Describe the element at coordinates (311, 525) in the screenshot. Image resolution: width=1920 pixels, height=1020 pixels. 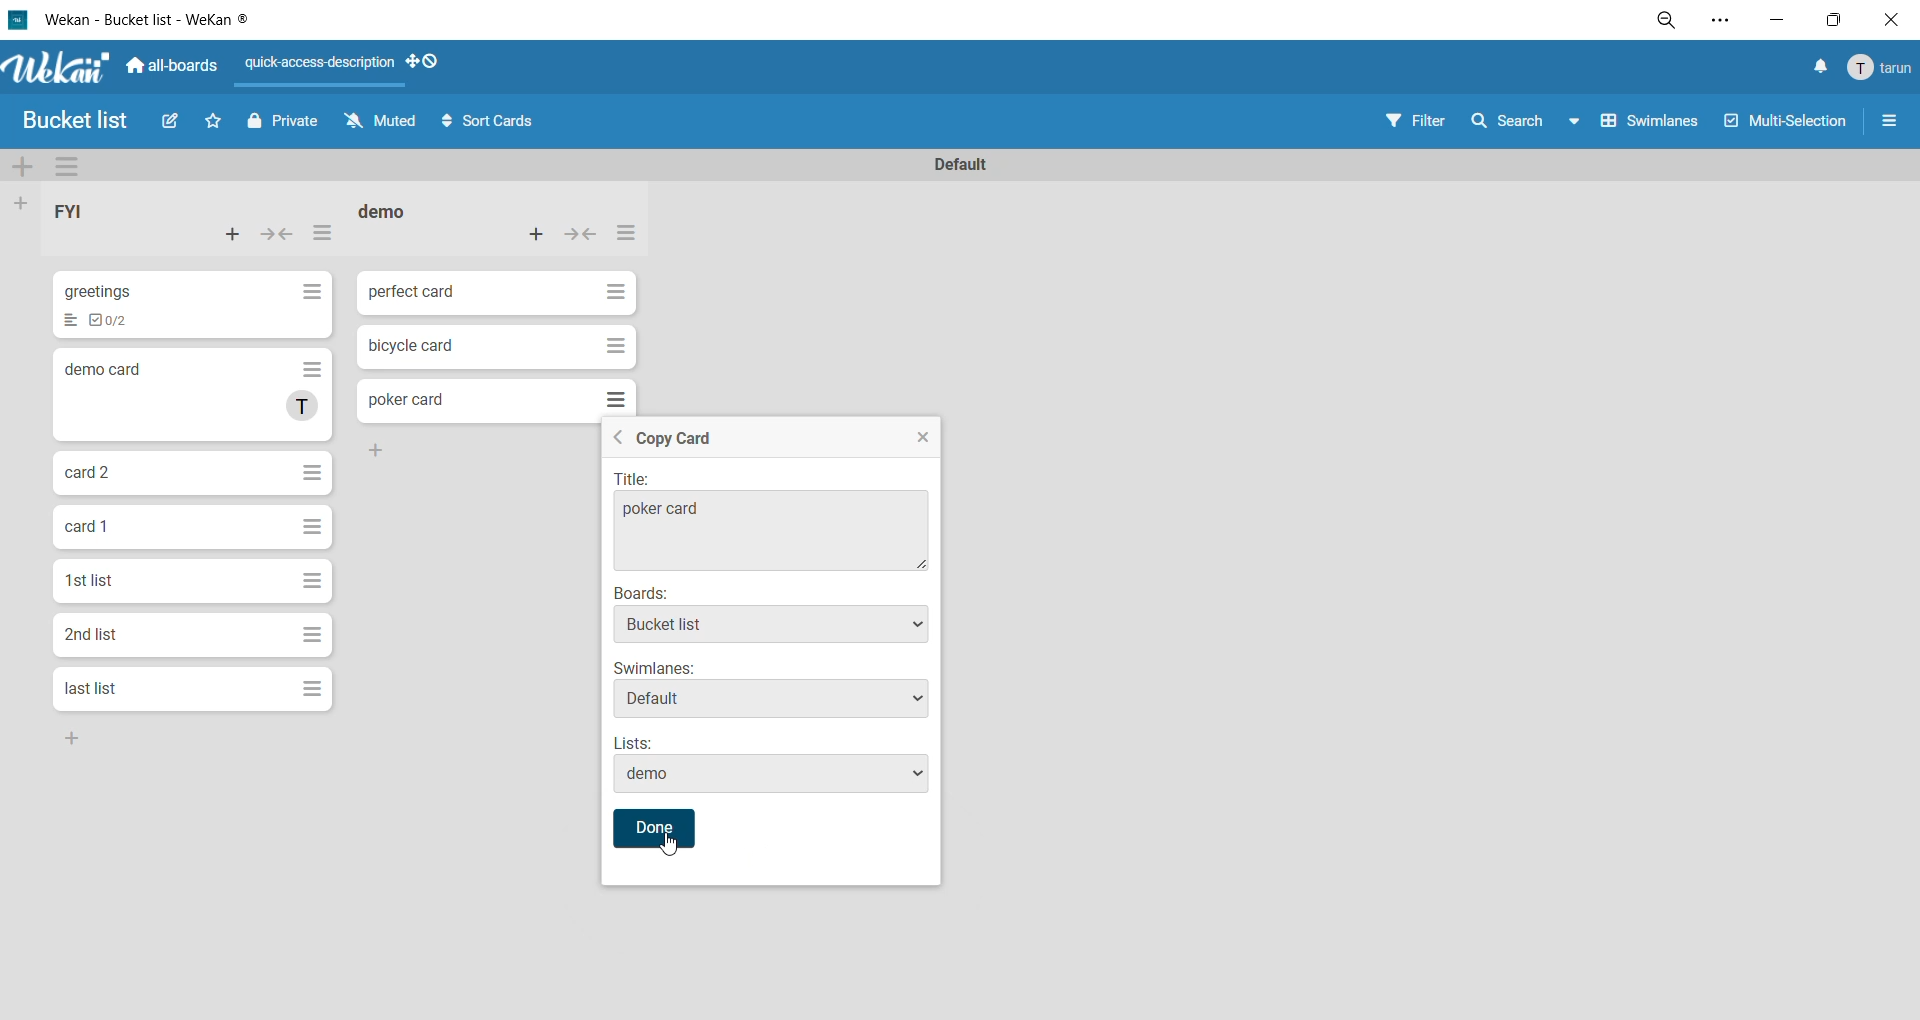
I see `Hamburger` at that location.